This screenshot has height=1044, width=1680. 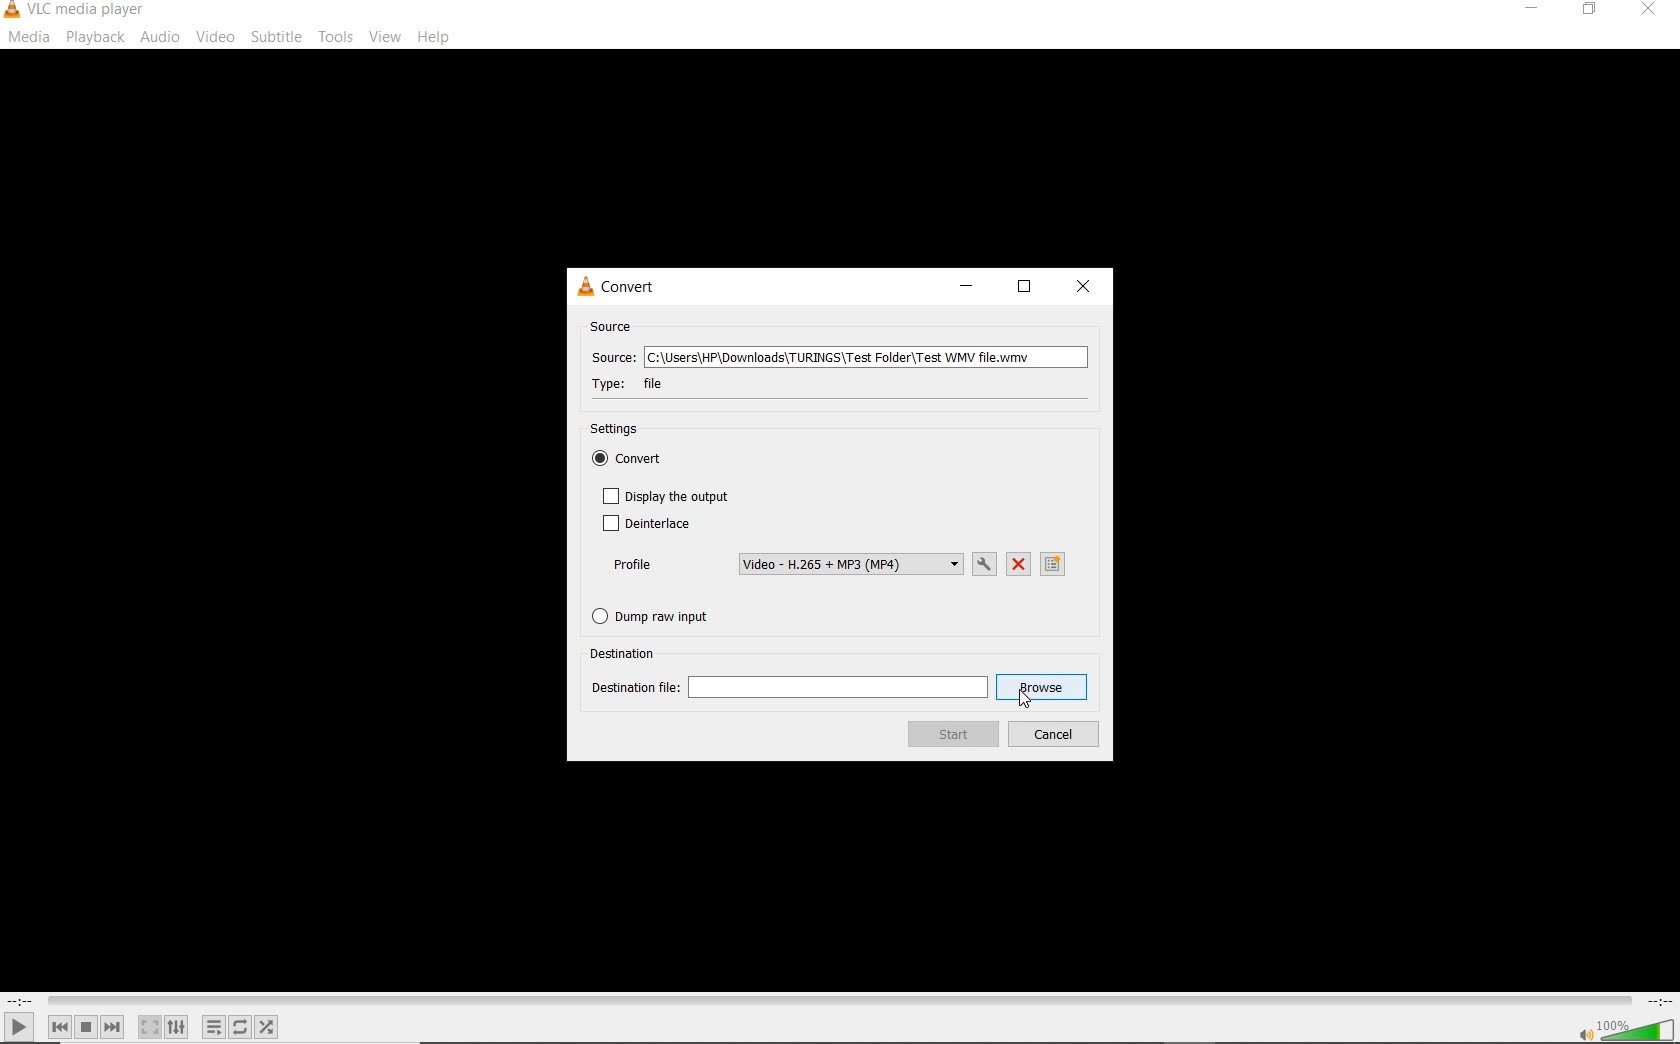 What do you see at coordinates (644, 384) in the screenshot?
I see `TYPE: FILE` at bounding box center [644, 384].